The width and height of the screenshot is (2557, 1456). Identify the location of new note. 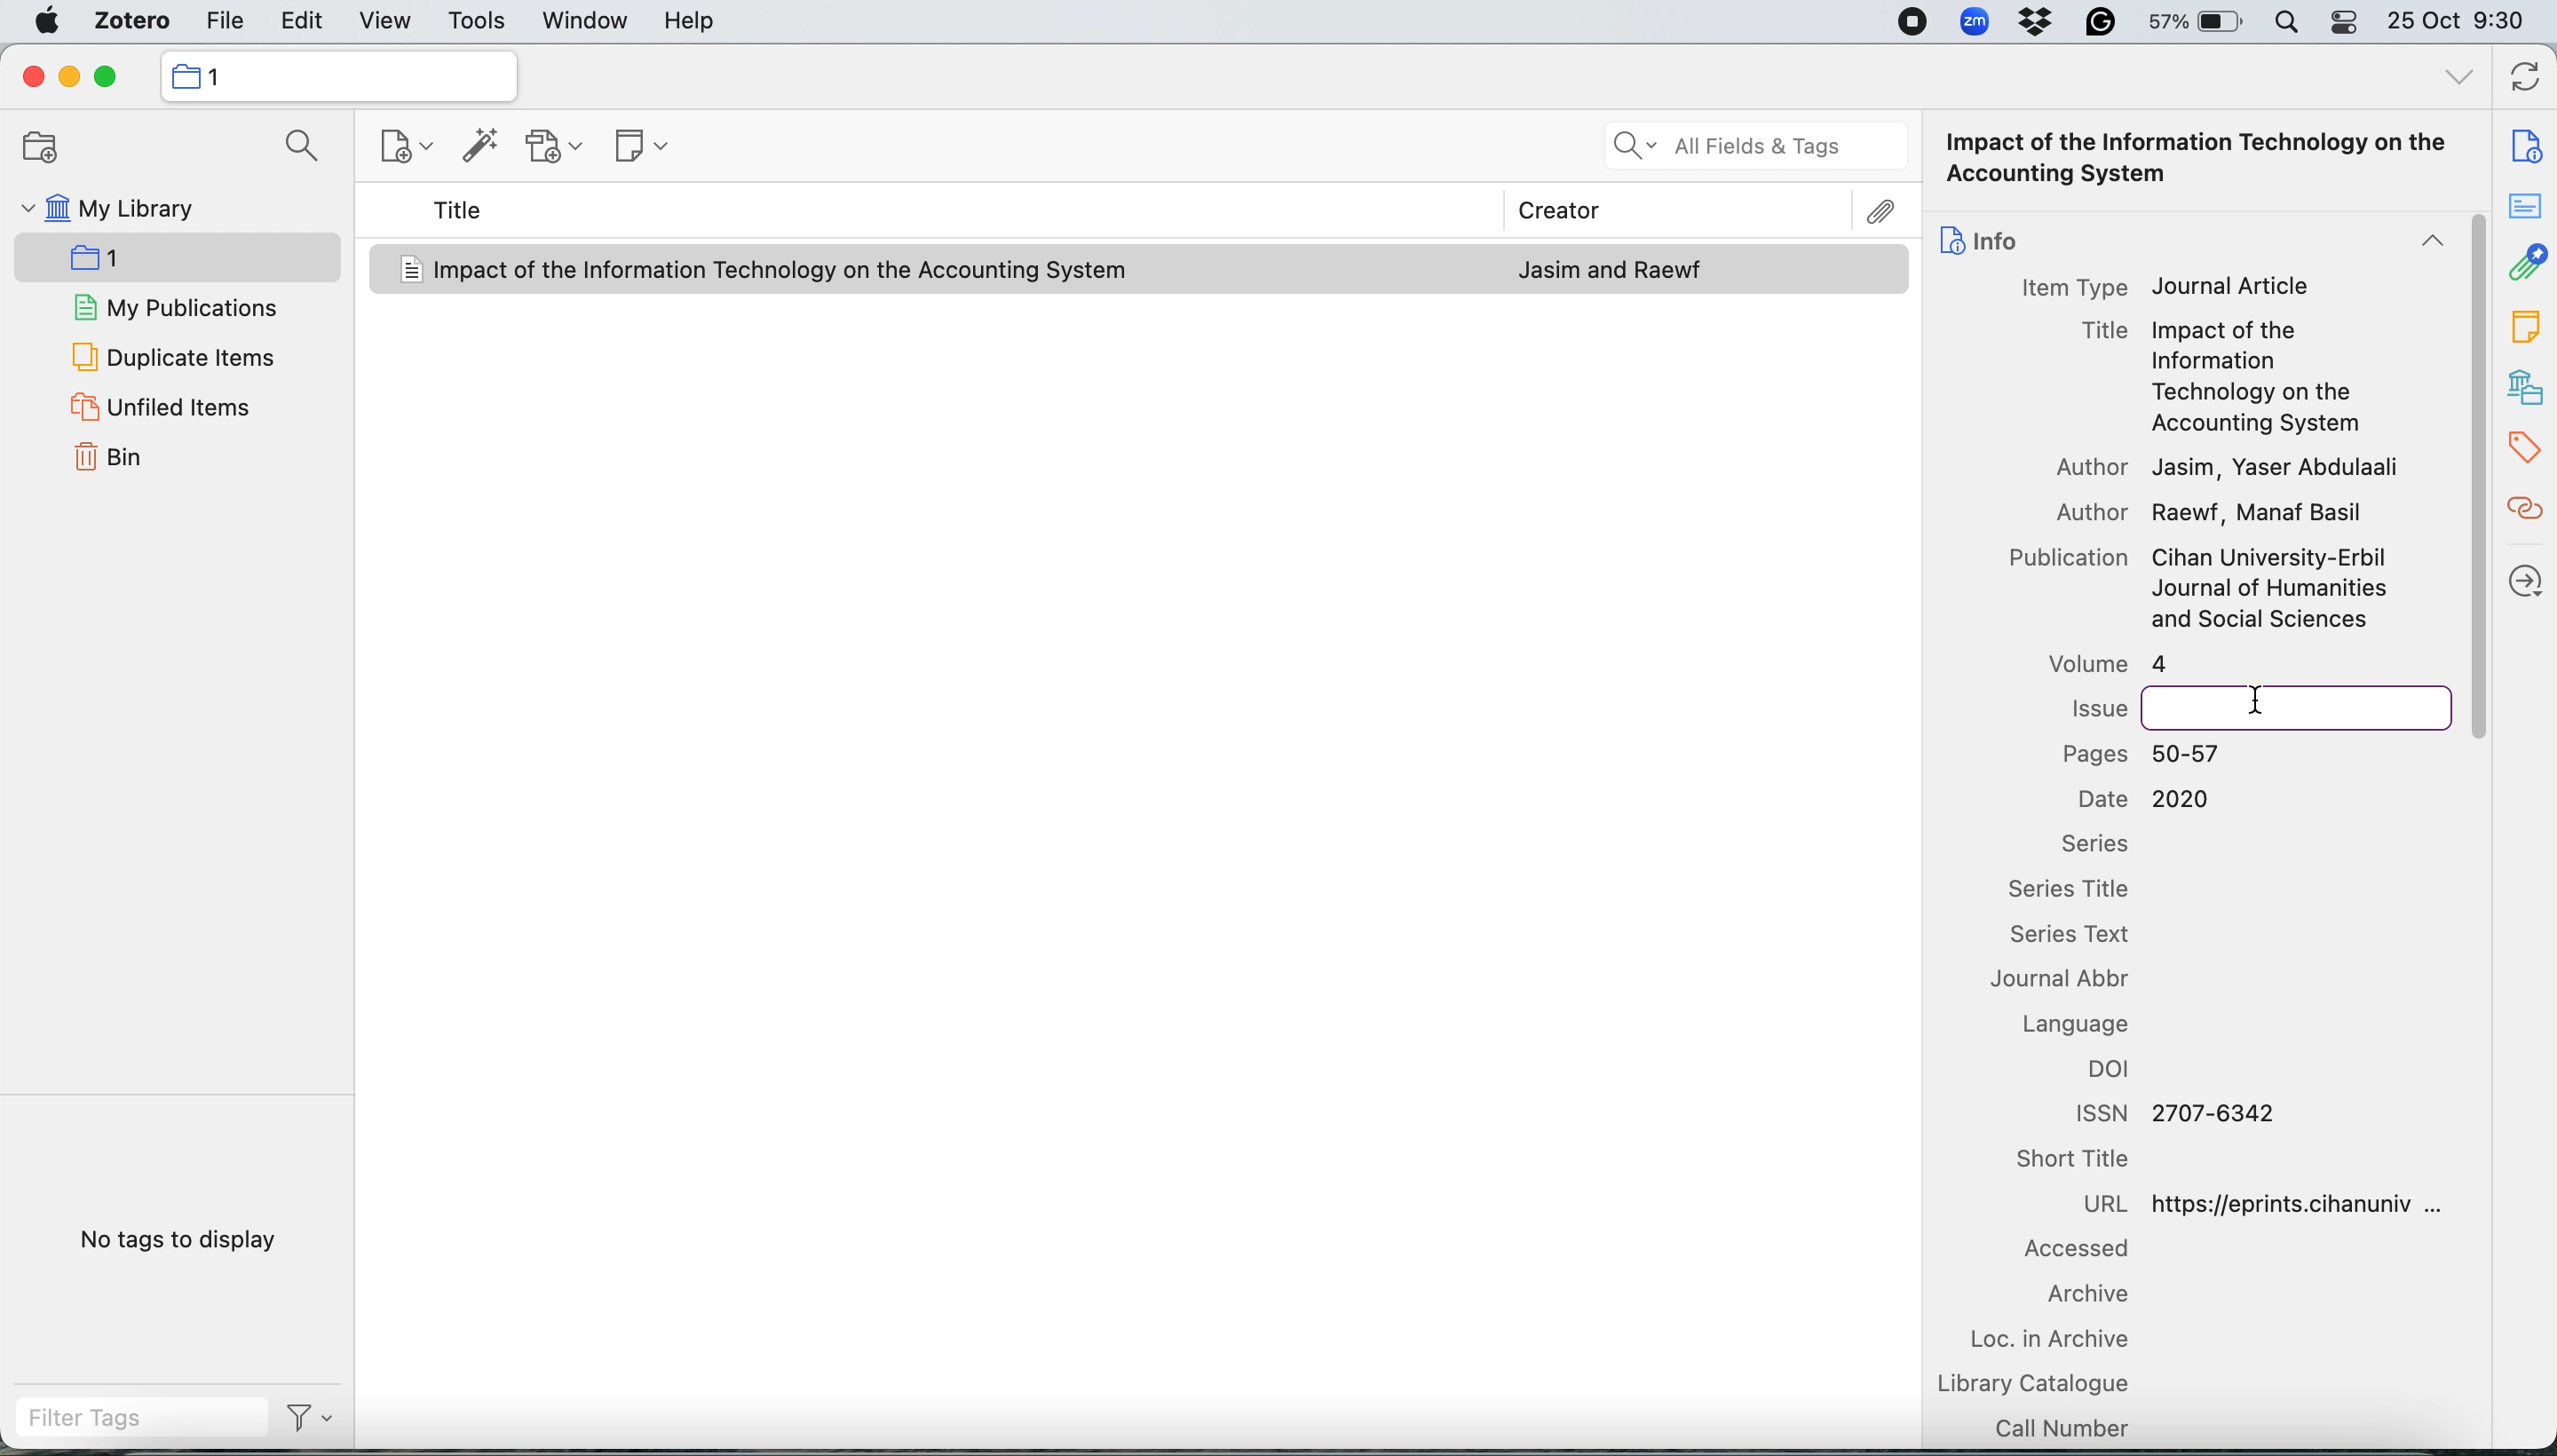
(638, 149).